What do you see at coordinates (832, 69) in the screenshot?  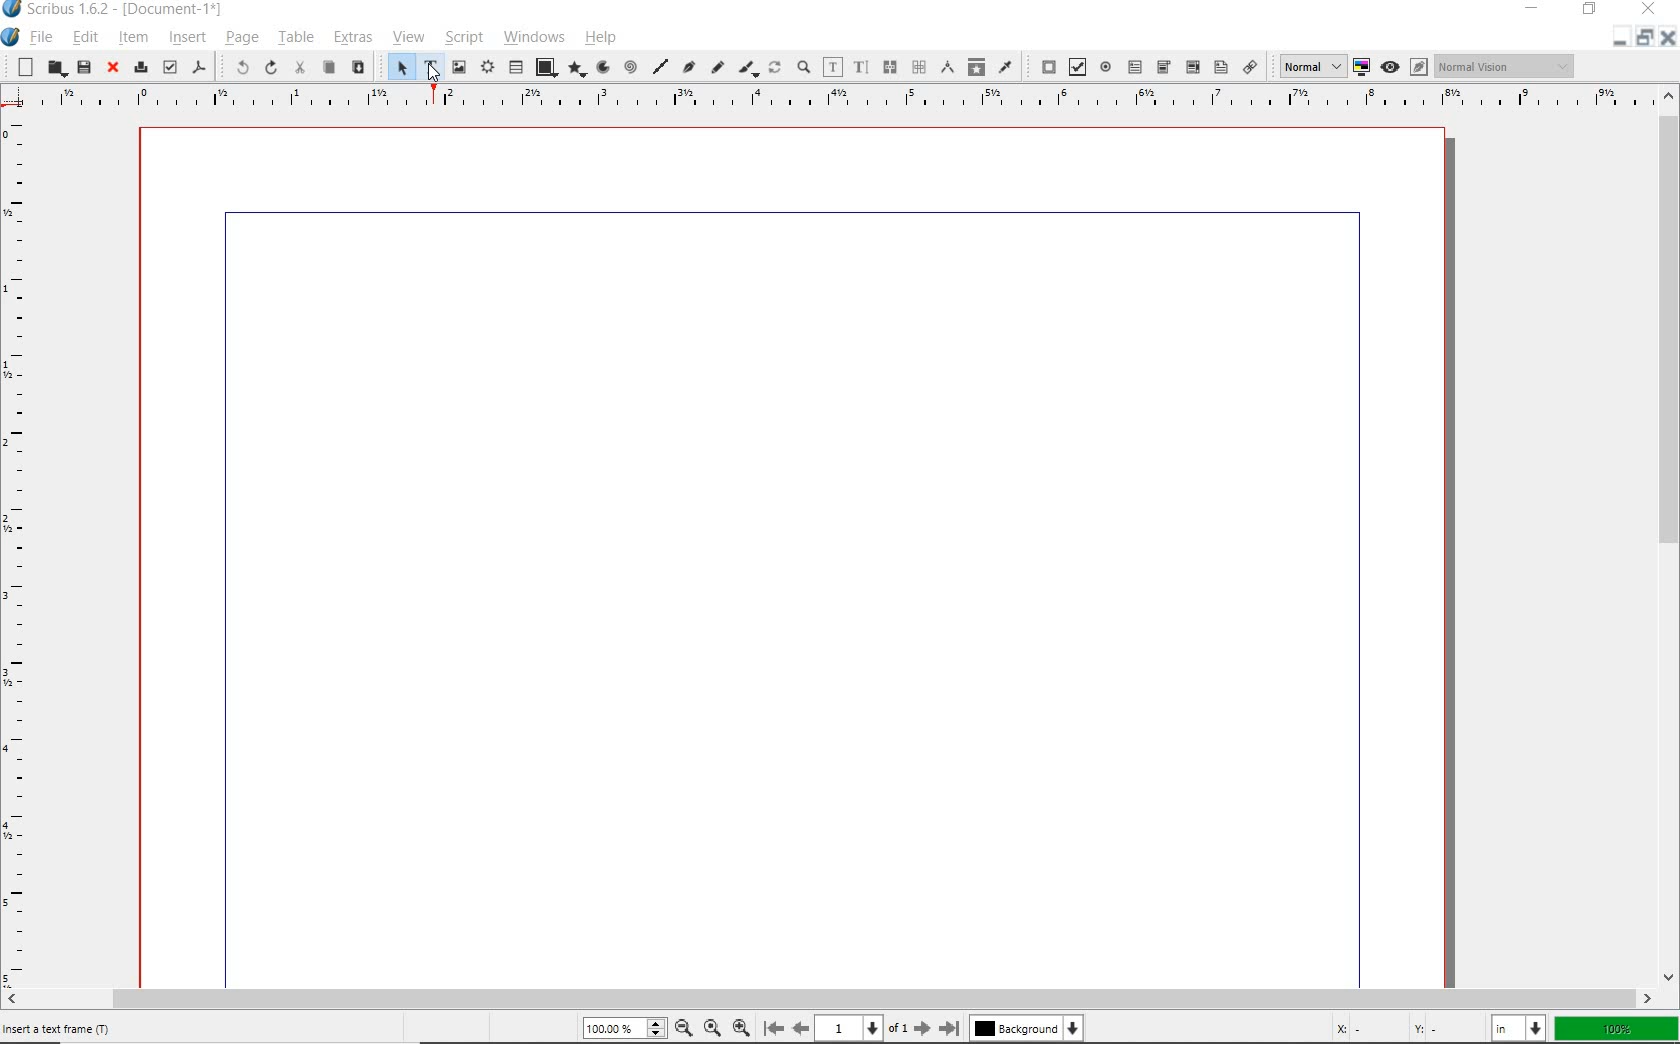 I see `edit contents of frame` at bounding box center [832, 69].